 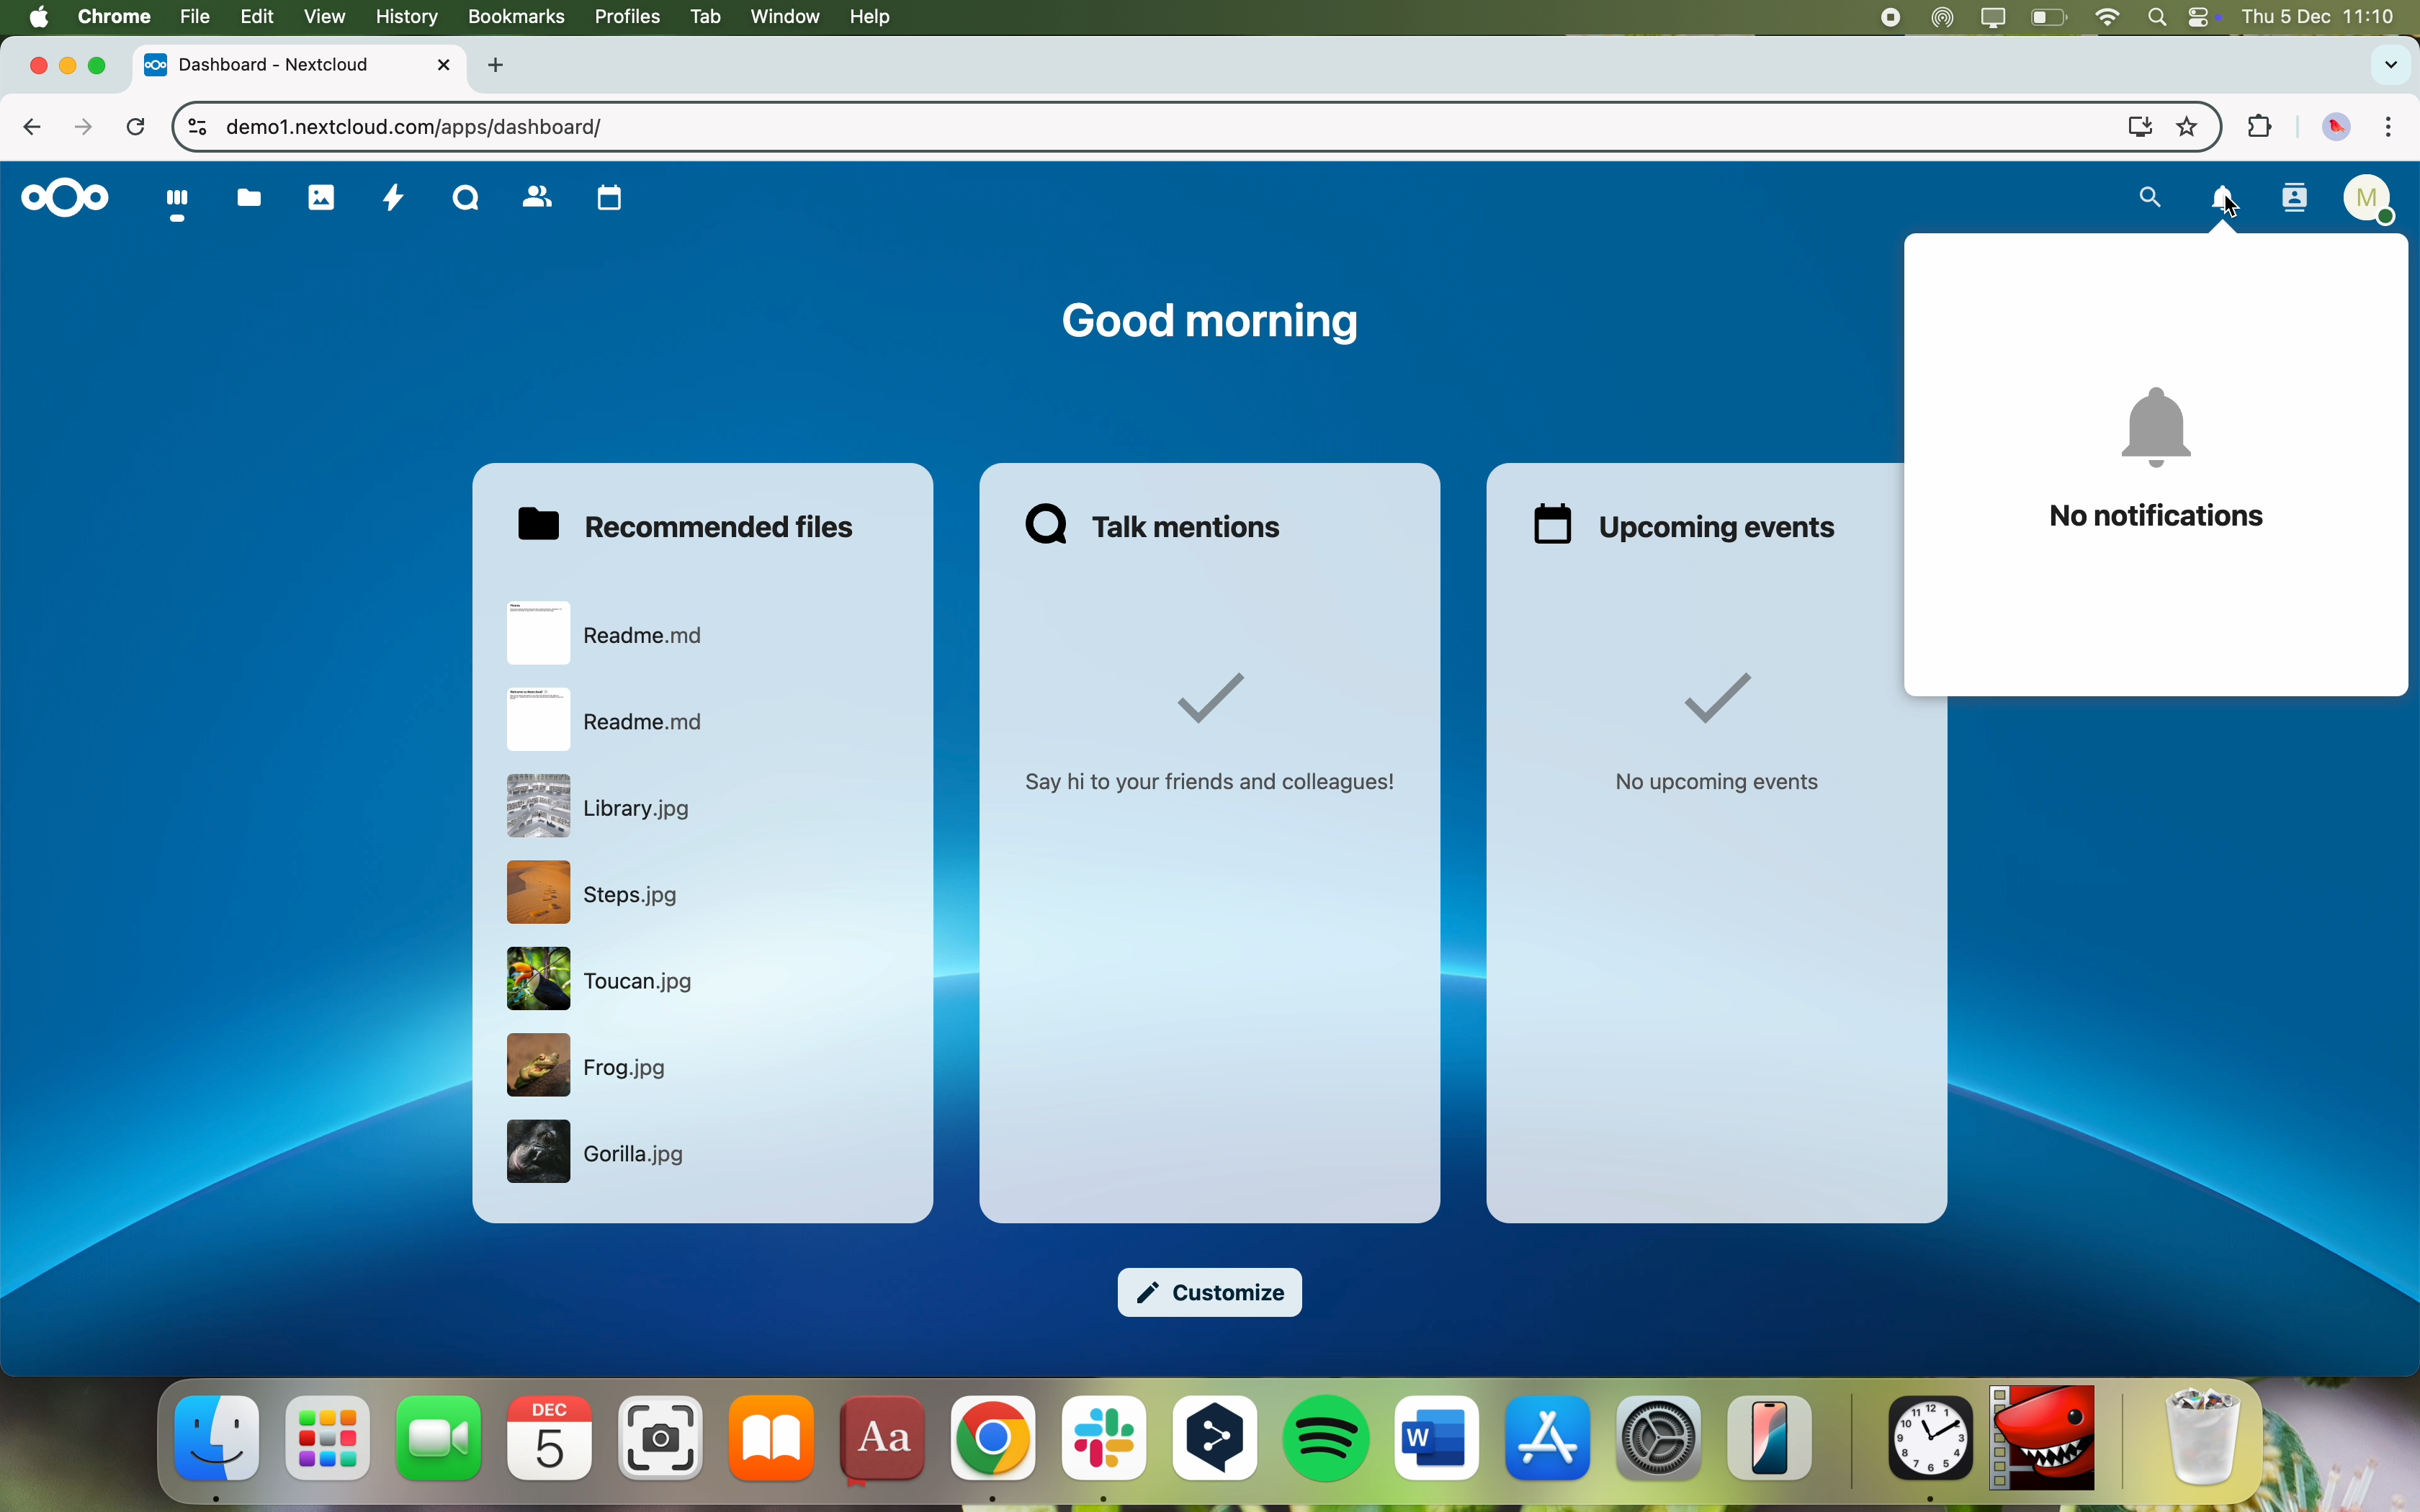 What do you see at coordinates (2205, 1441) in the screenshot?
I see `Trash` at bounding box center [2205, 1441].